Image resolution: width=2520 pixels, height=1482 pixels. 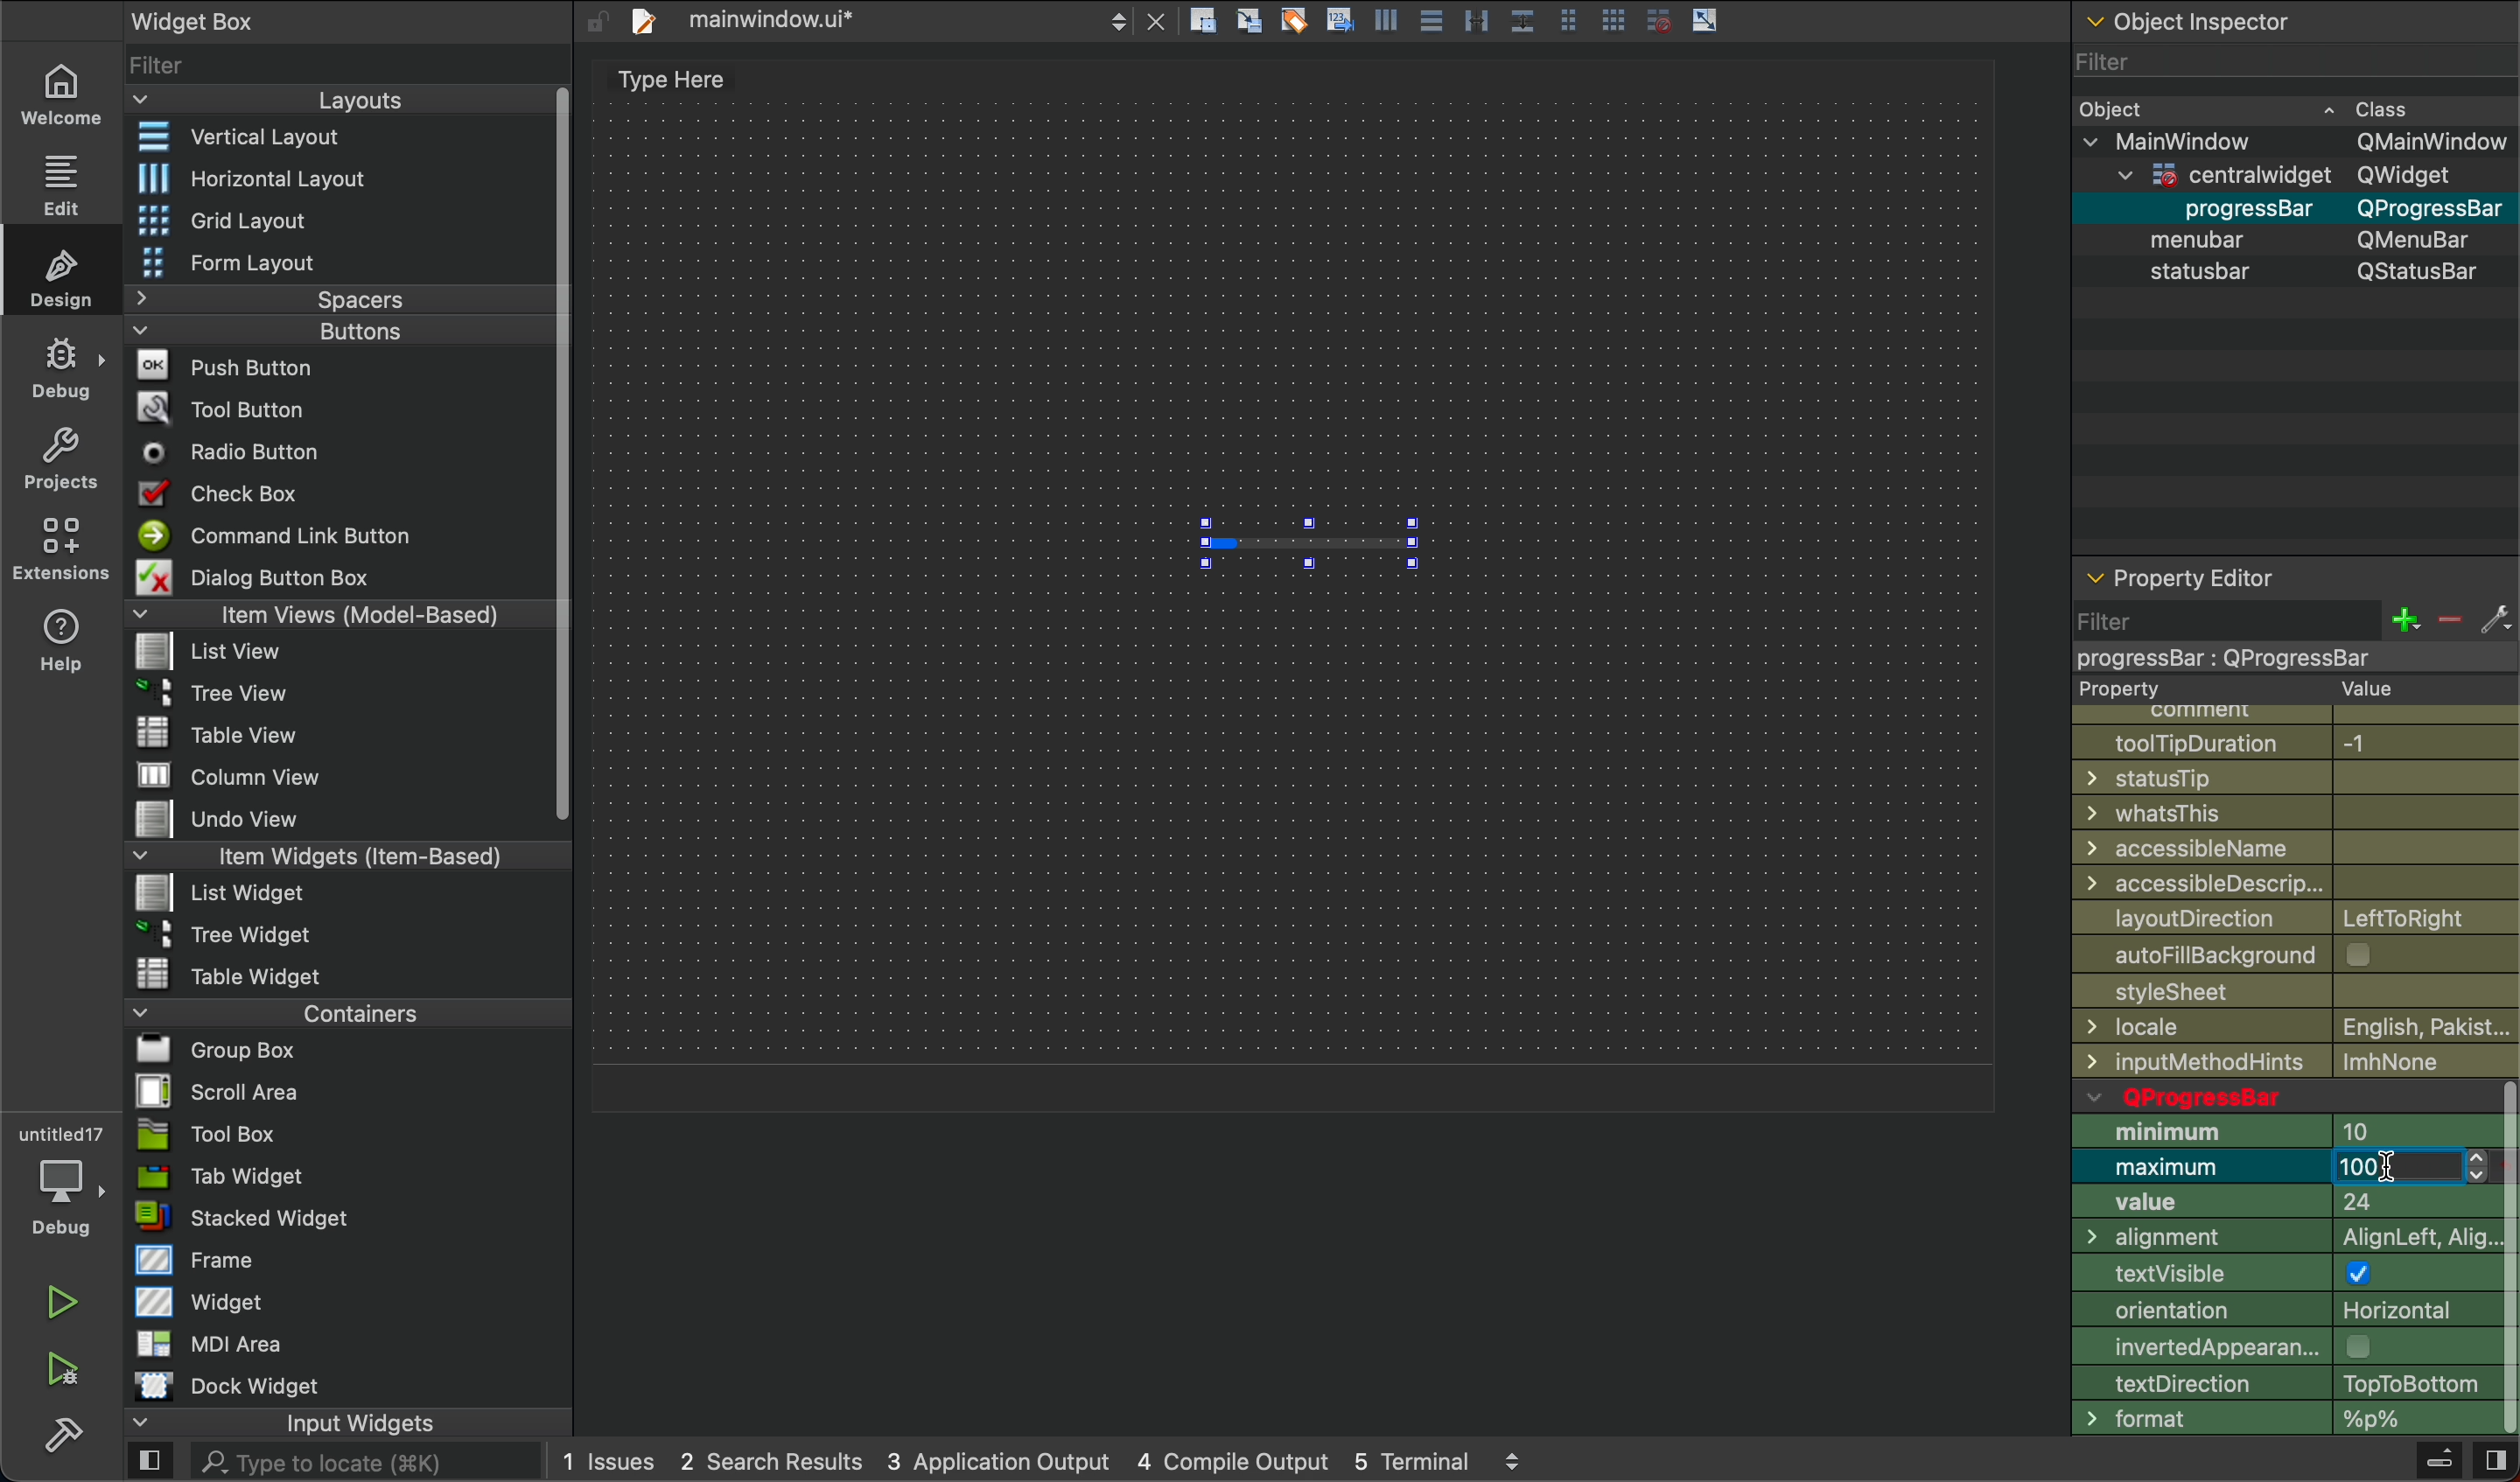 What do you see at coordinates (1453, 24) in the screenshot?
I see `layout actions buttons` at bounding box center [1453, 24].